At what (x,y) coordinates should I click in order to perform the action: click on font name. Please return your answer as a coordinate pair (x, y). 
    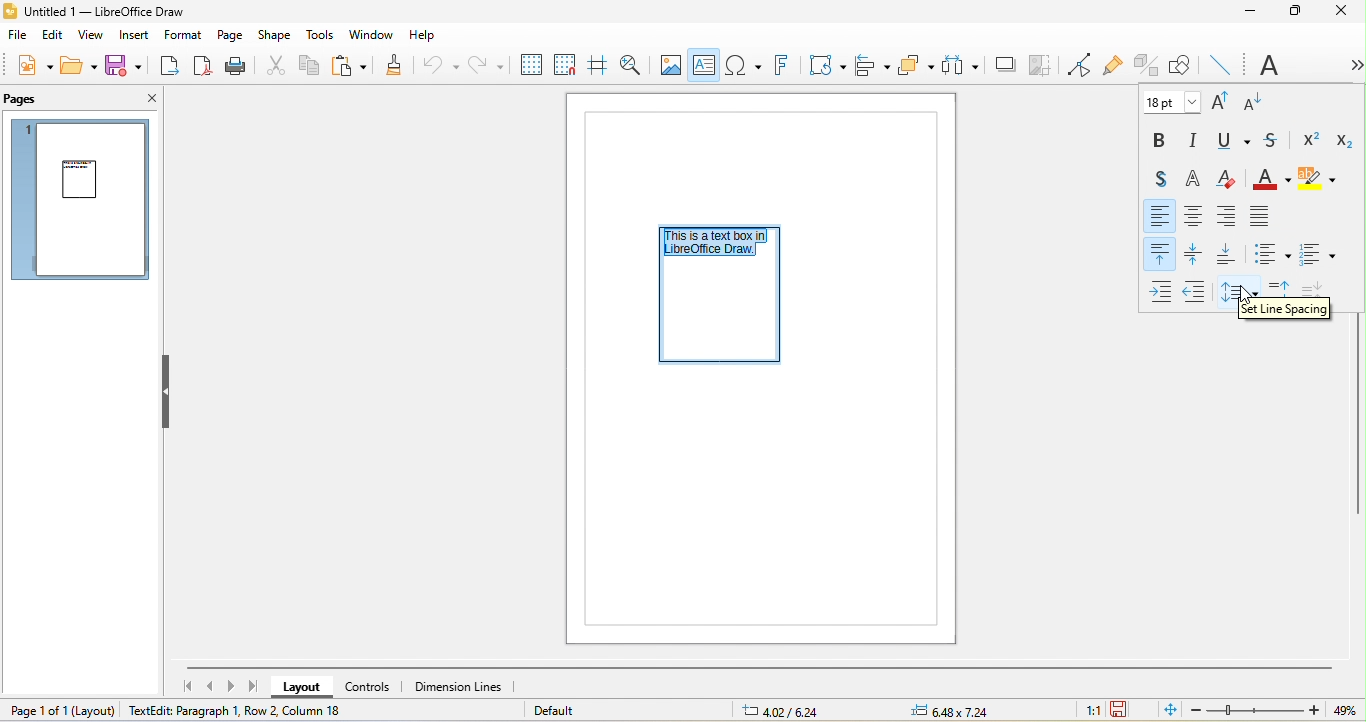
    Looking at the image, I should click on (1262, 63).